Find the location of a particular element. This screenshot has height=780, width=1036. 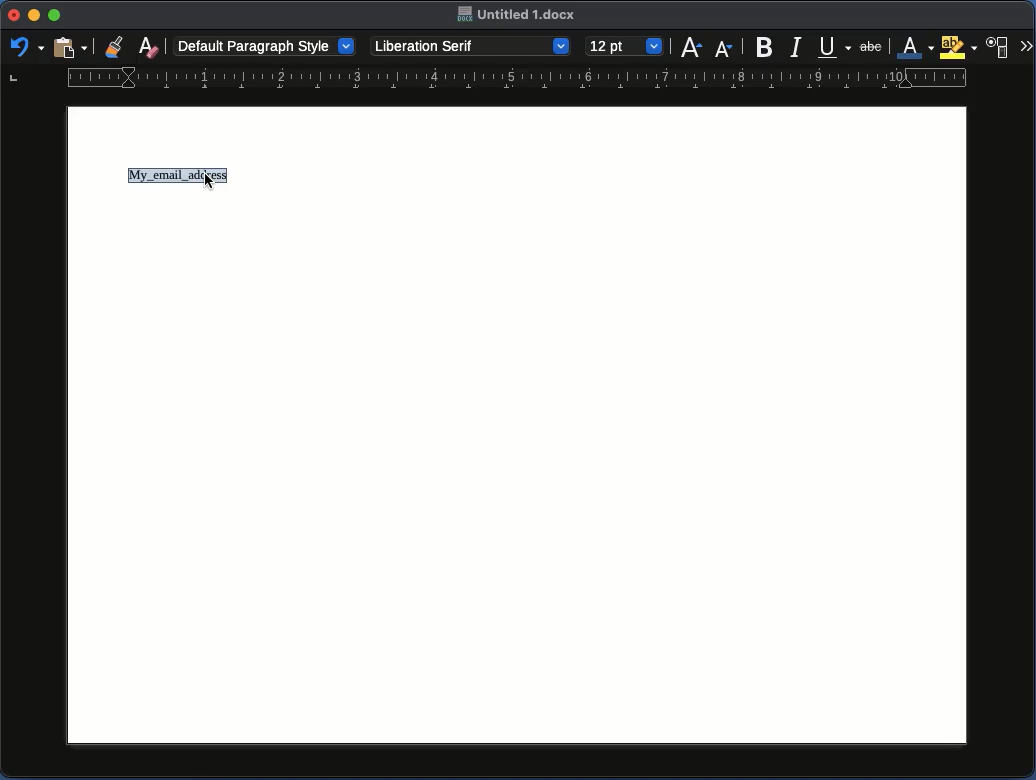

Font color is located at coordinates (912, 47).